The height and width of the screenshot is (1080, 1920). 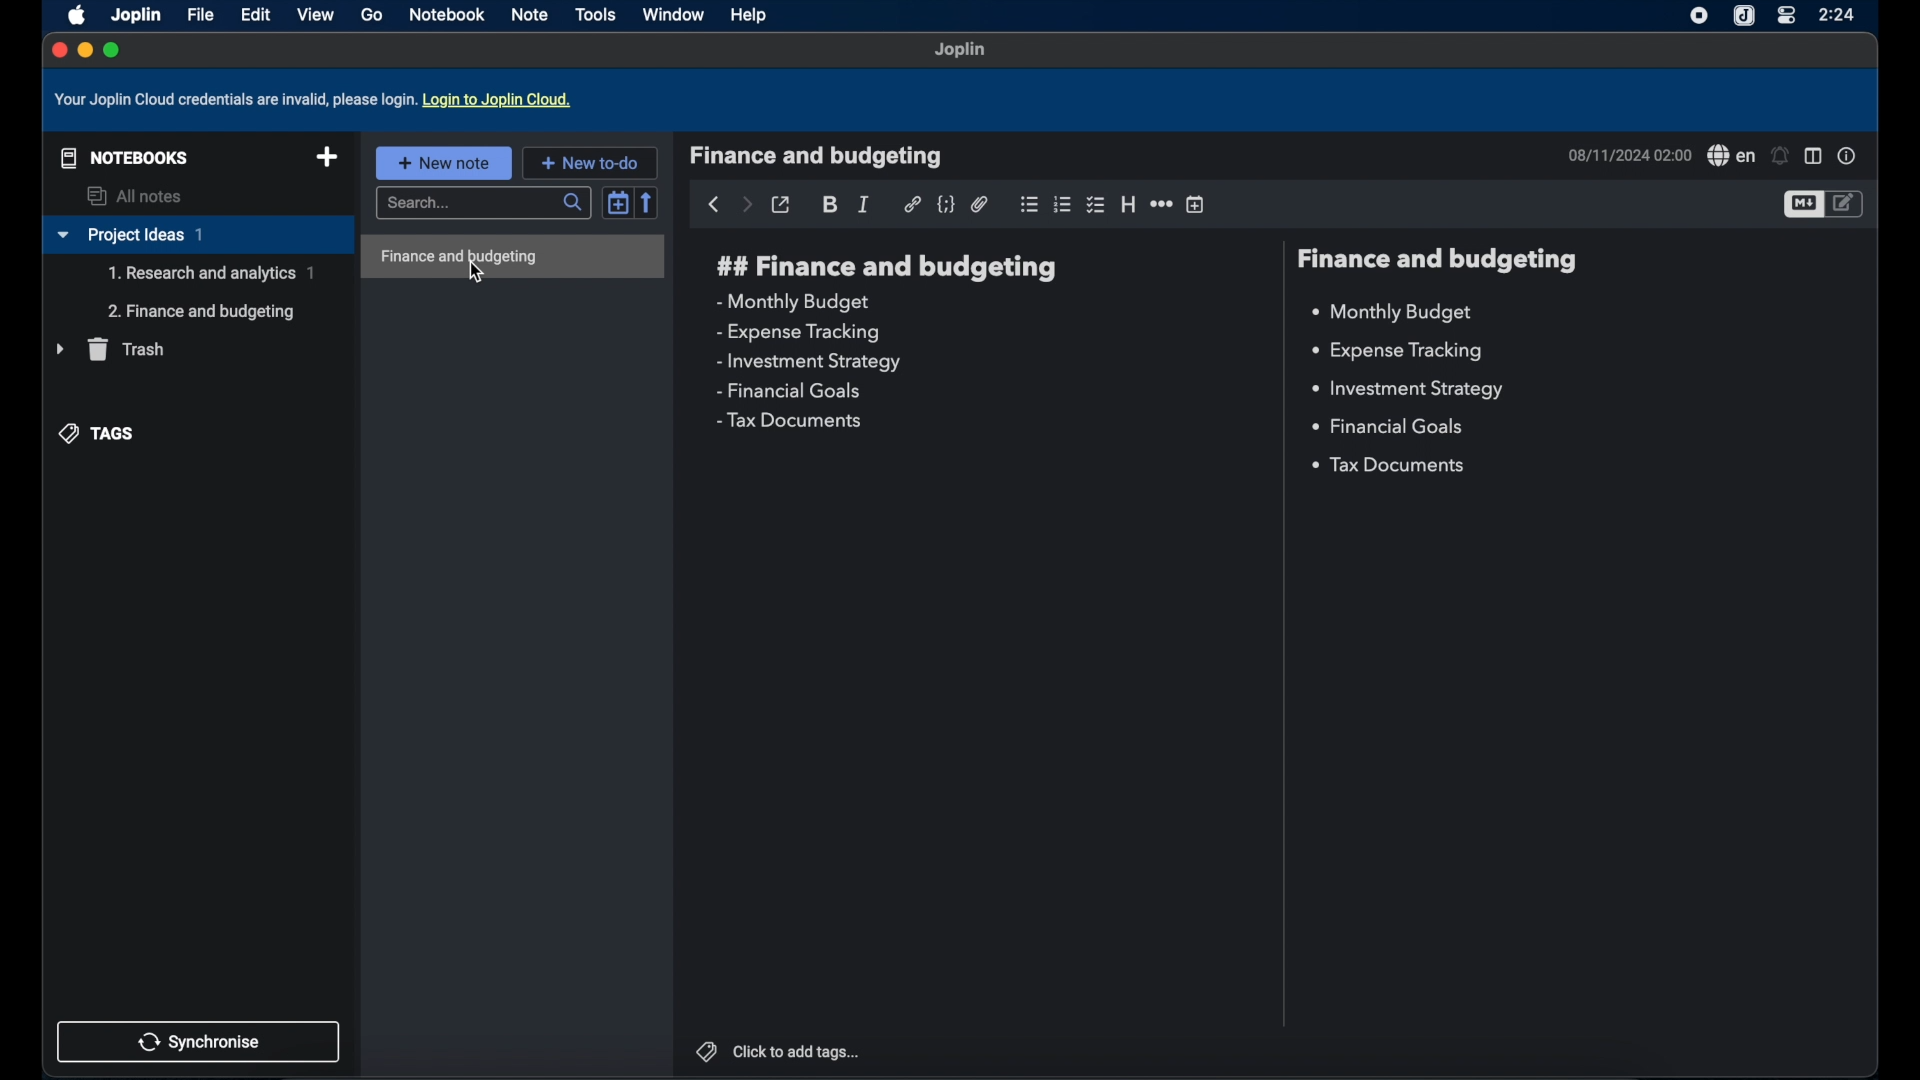 I want to click on heading, so click(x=1128, y=205).